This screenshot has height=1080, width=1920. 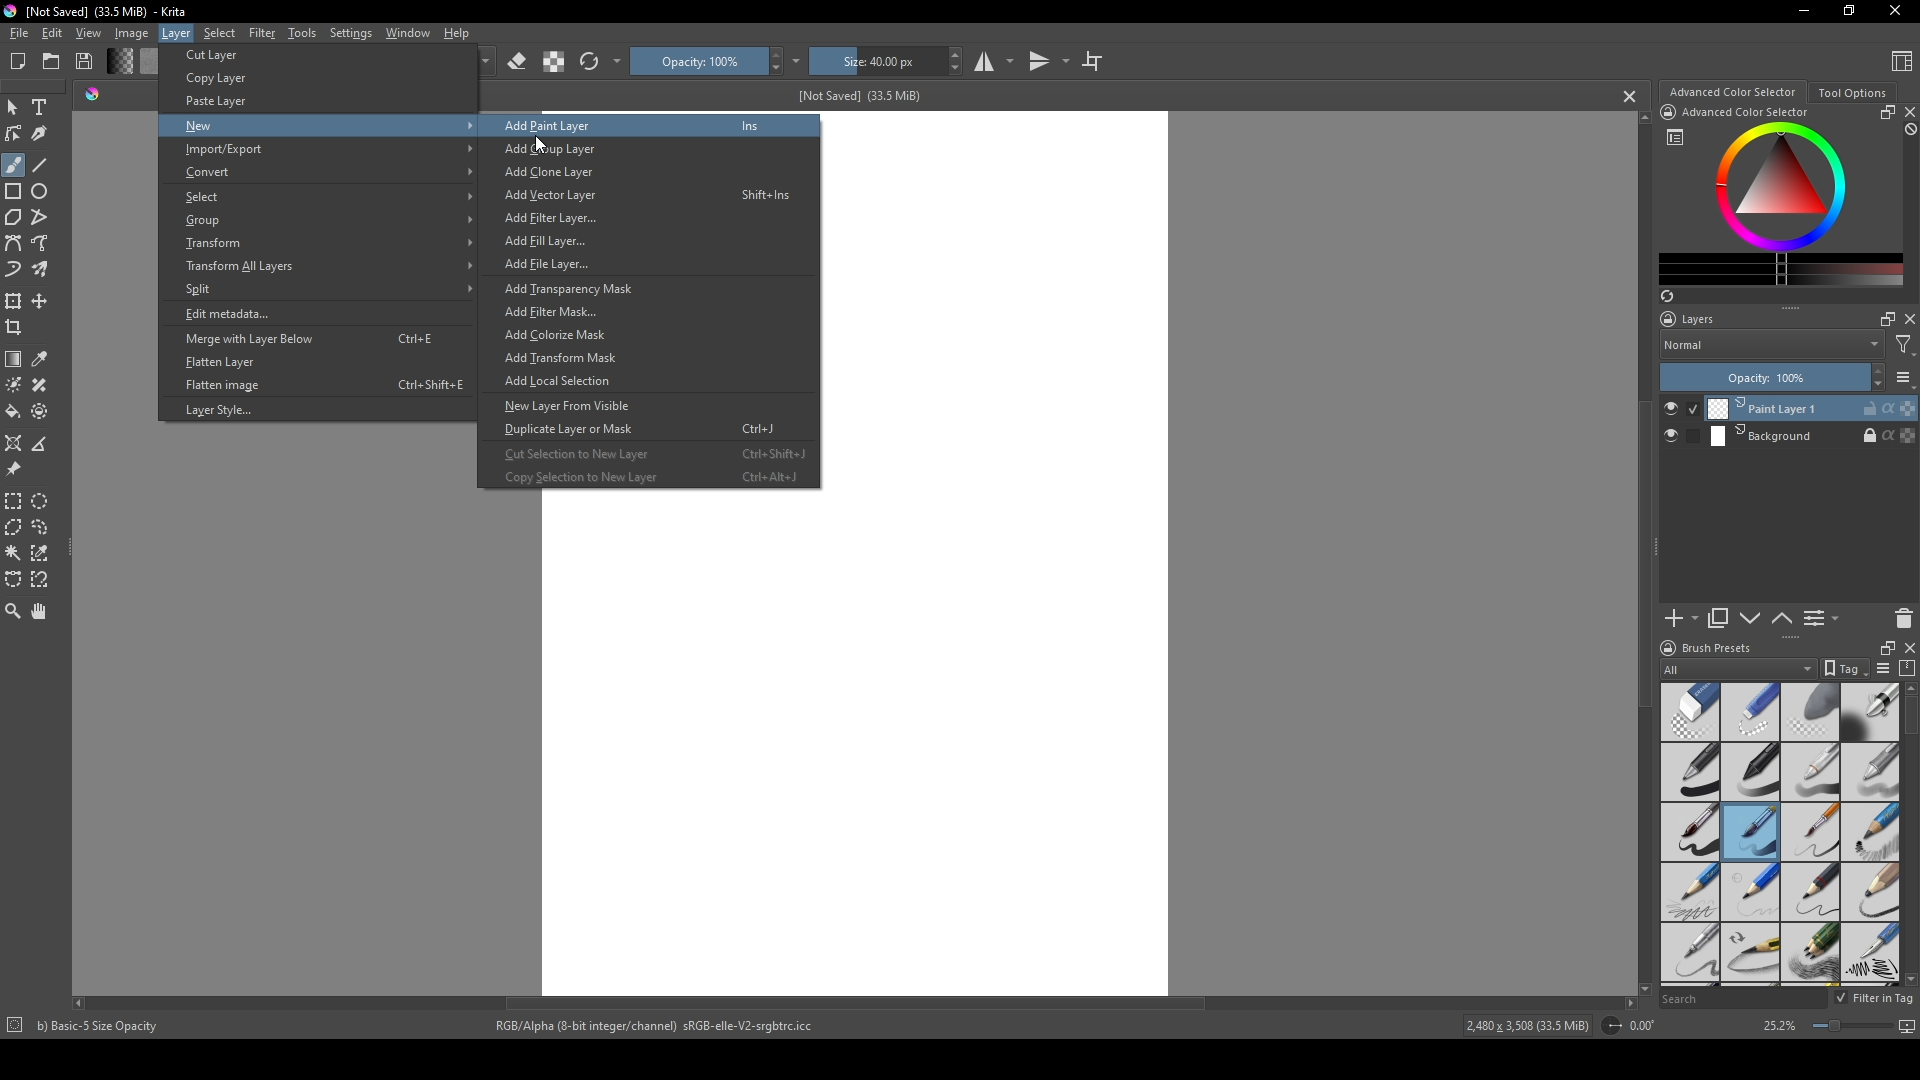 I want to click on Tool Options, so click(x=1852, y=93).